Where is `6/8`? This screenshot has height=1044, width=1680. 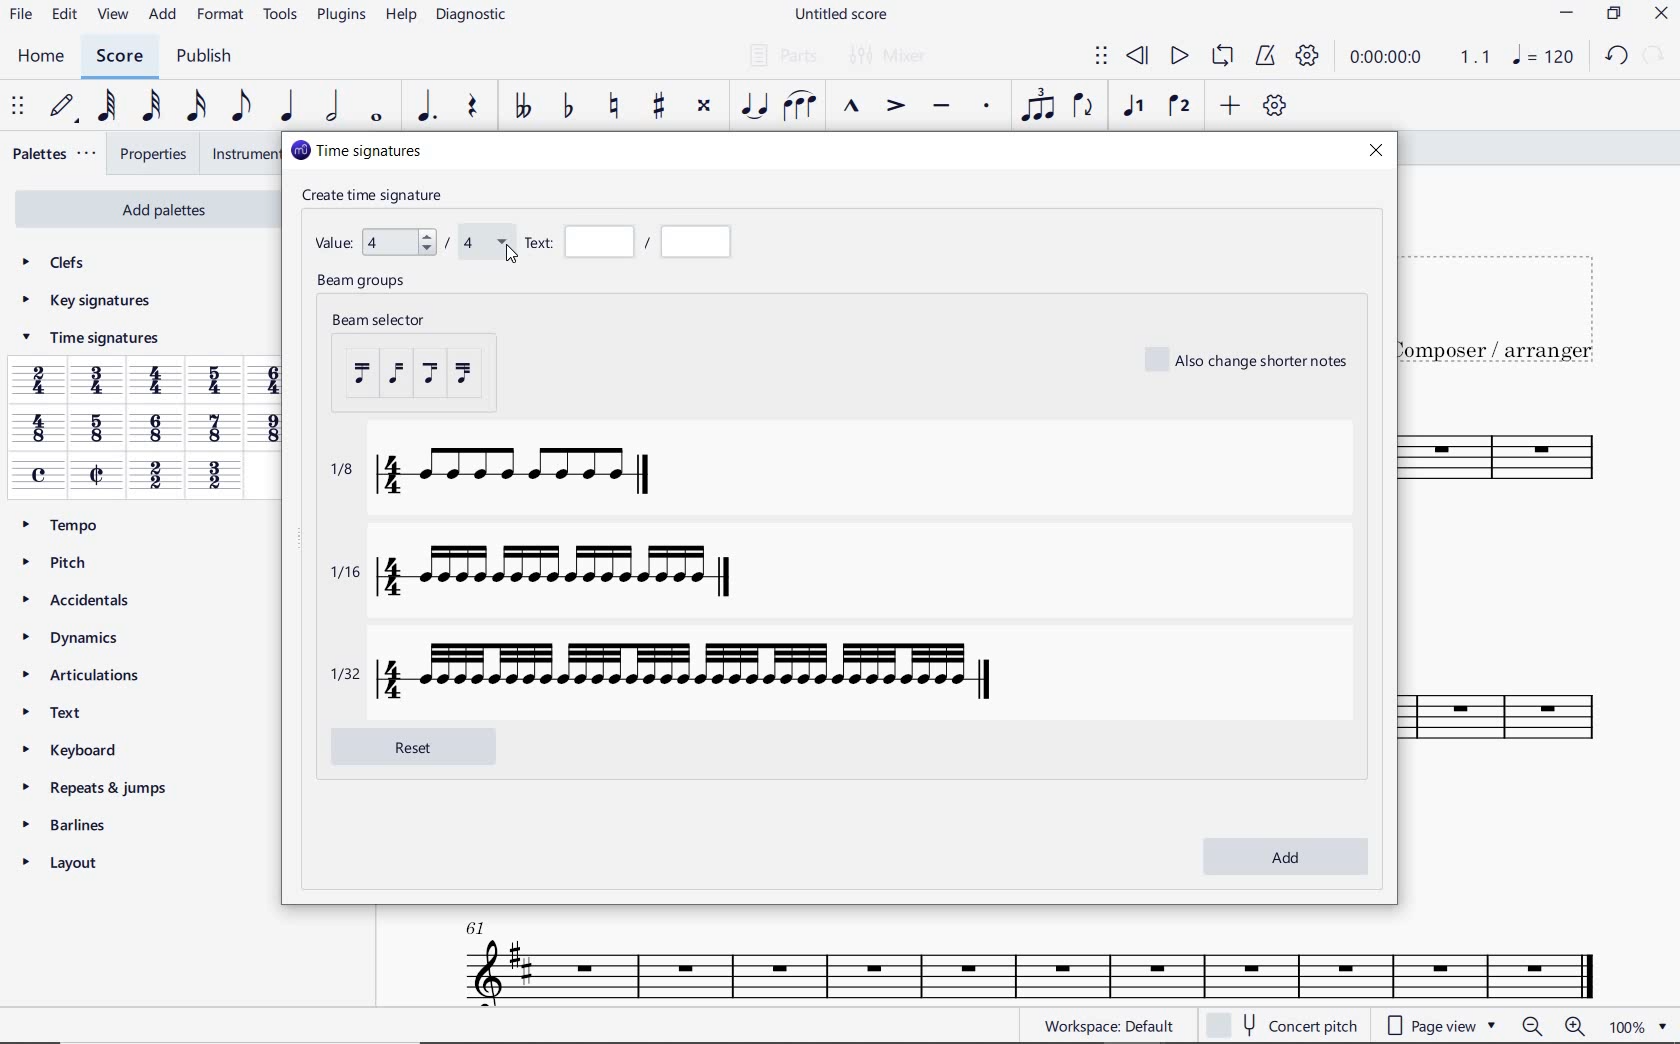
6/8 is located at coordinates (157, 429).